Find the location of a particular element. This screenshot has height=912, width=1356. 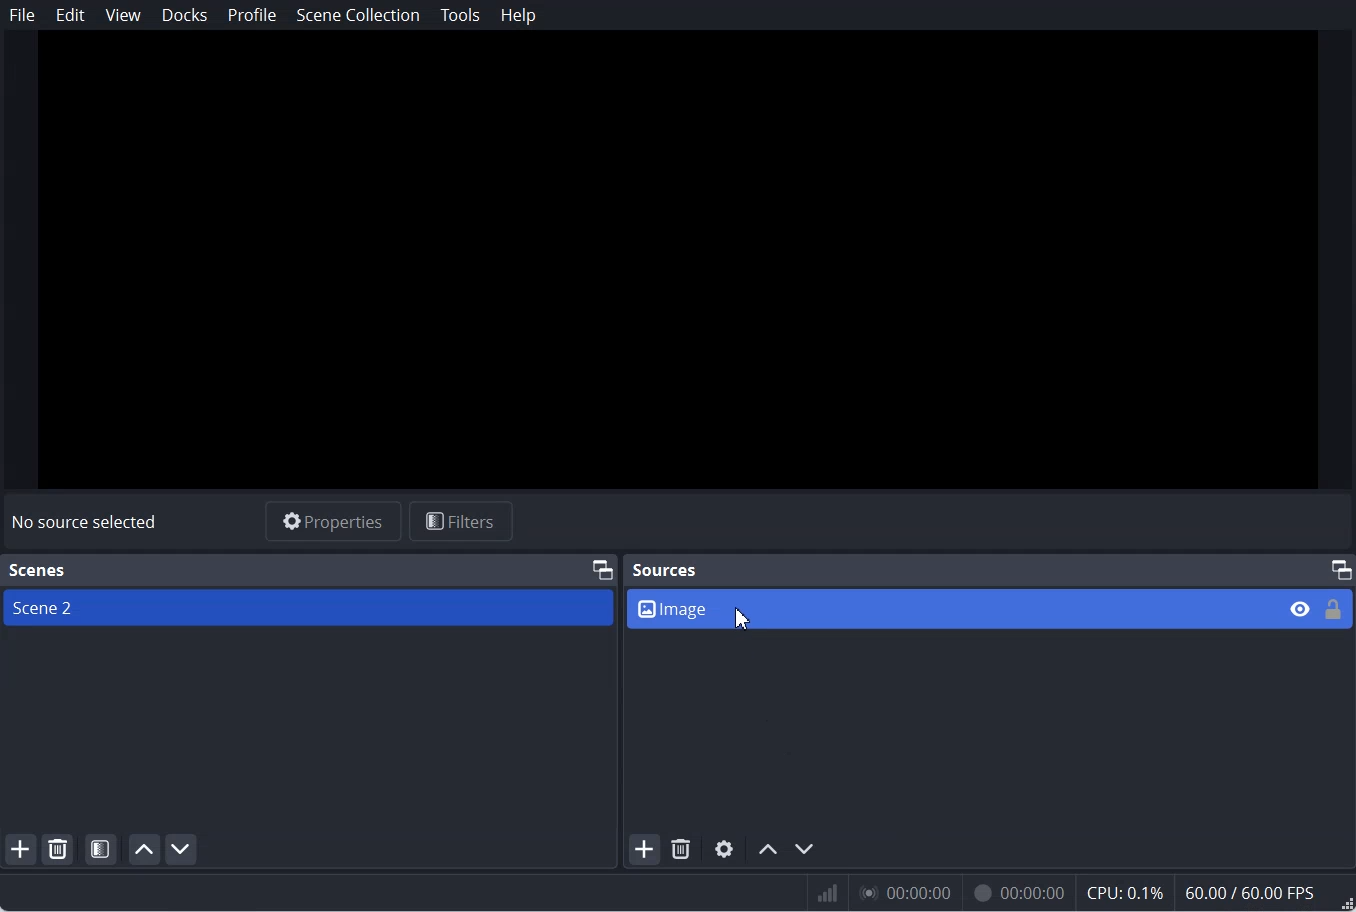

Remove selected Scene is located at coordinates (58, 849).